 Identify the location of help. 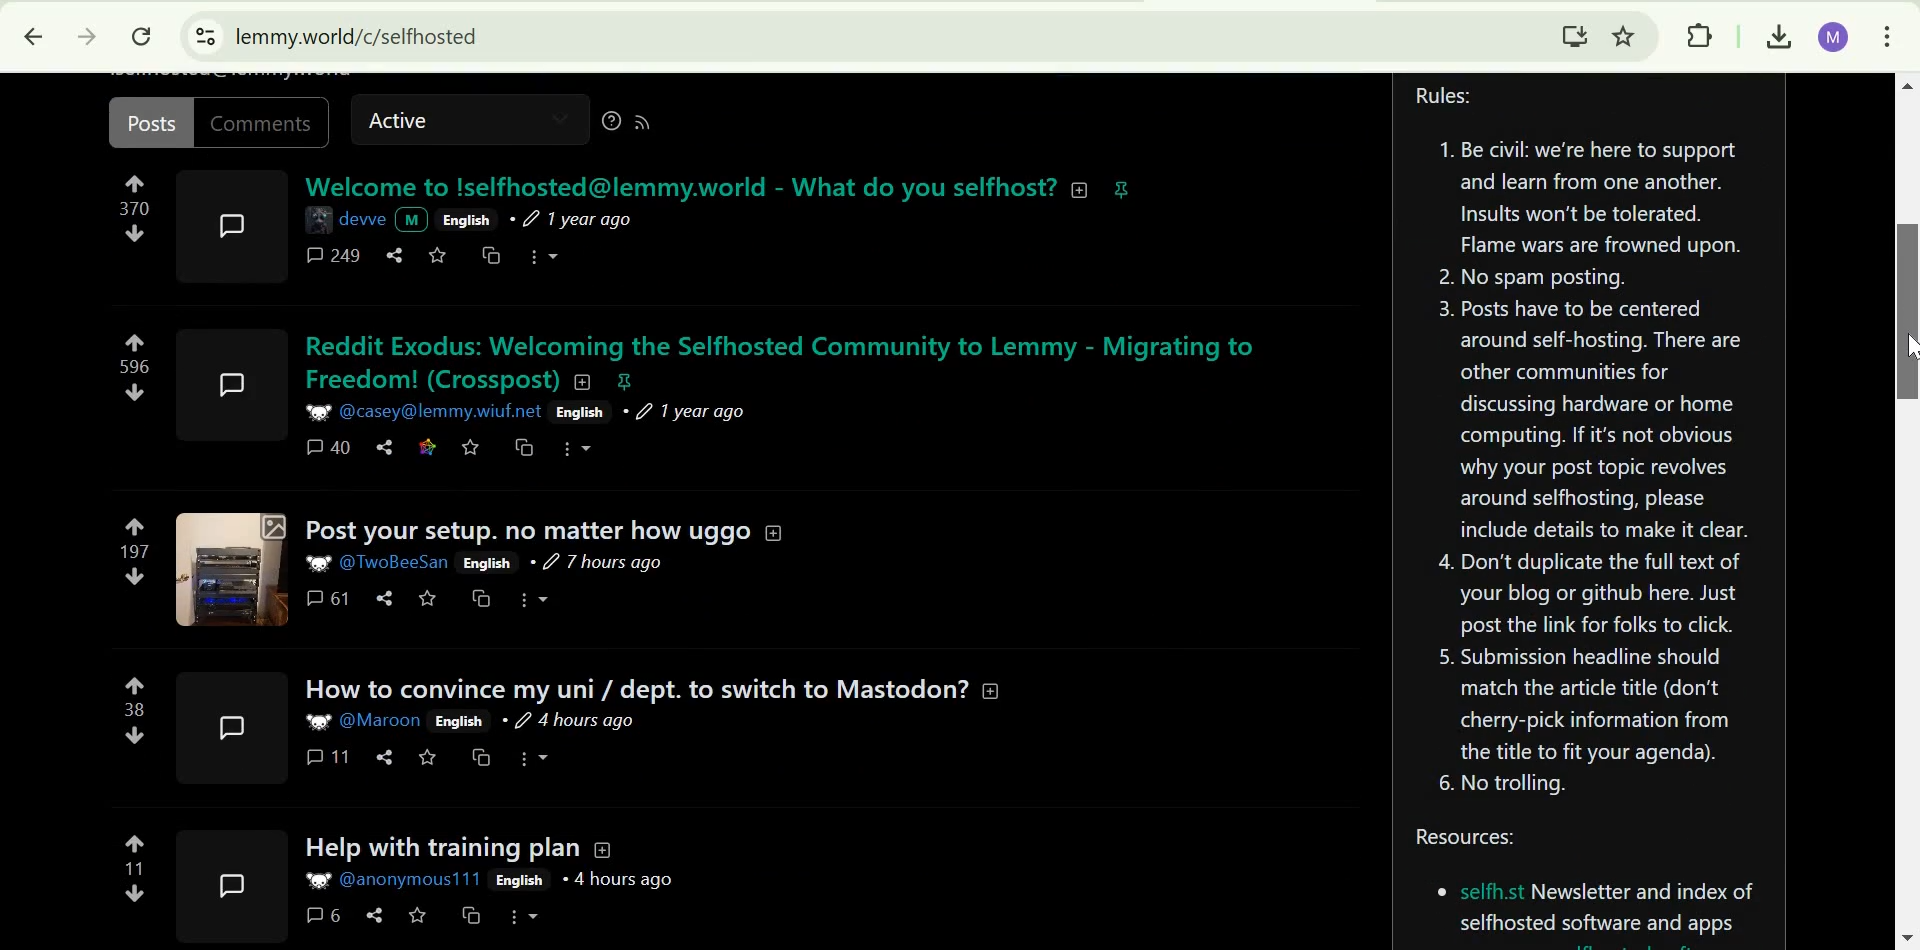
(605, 124).